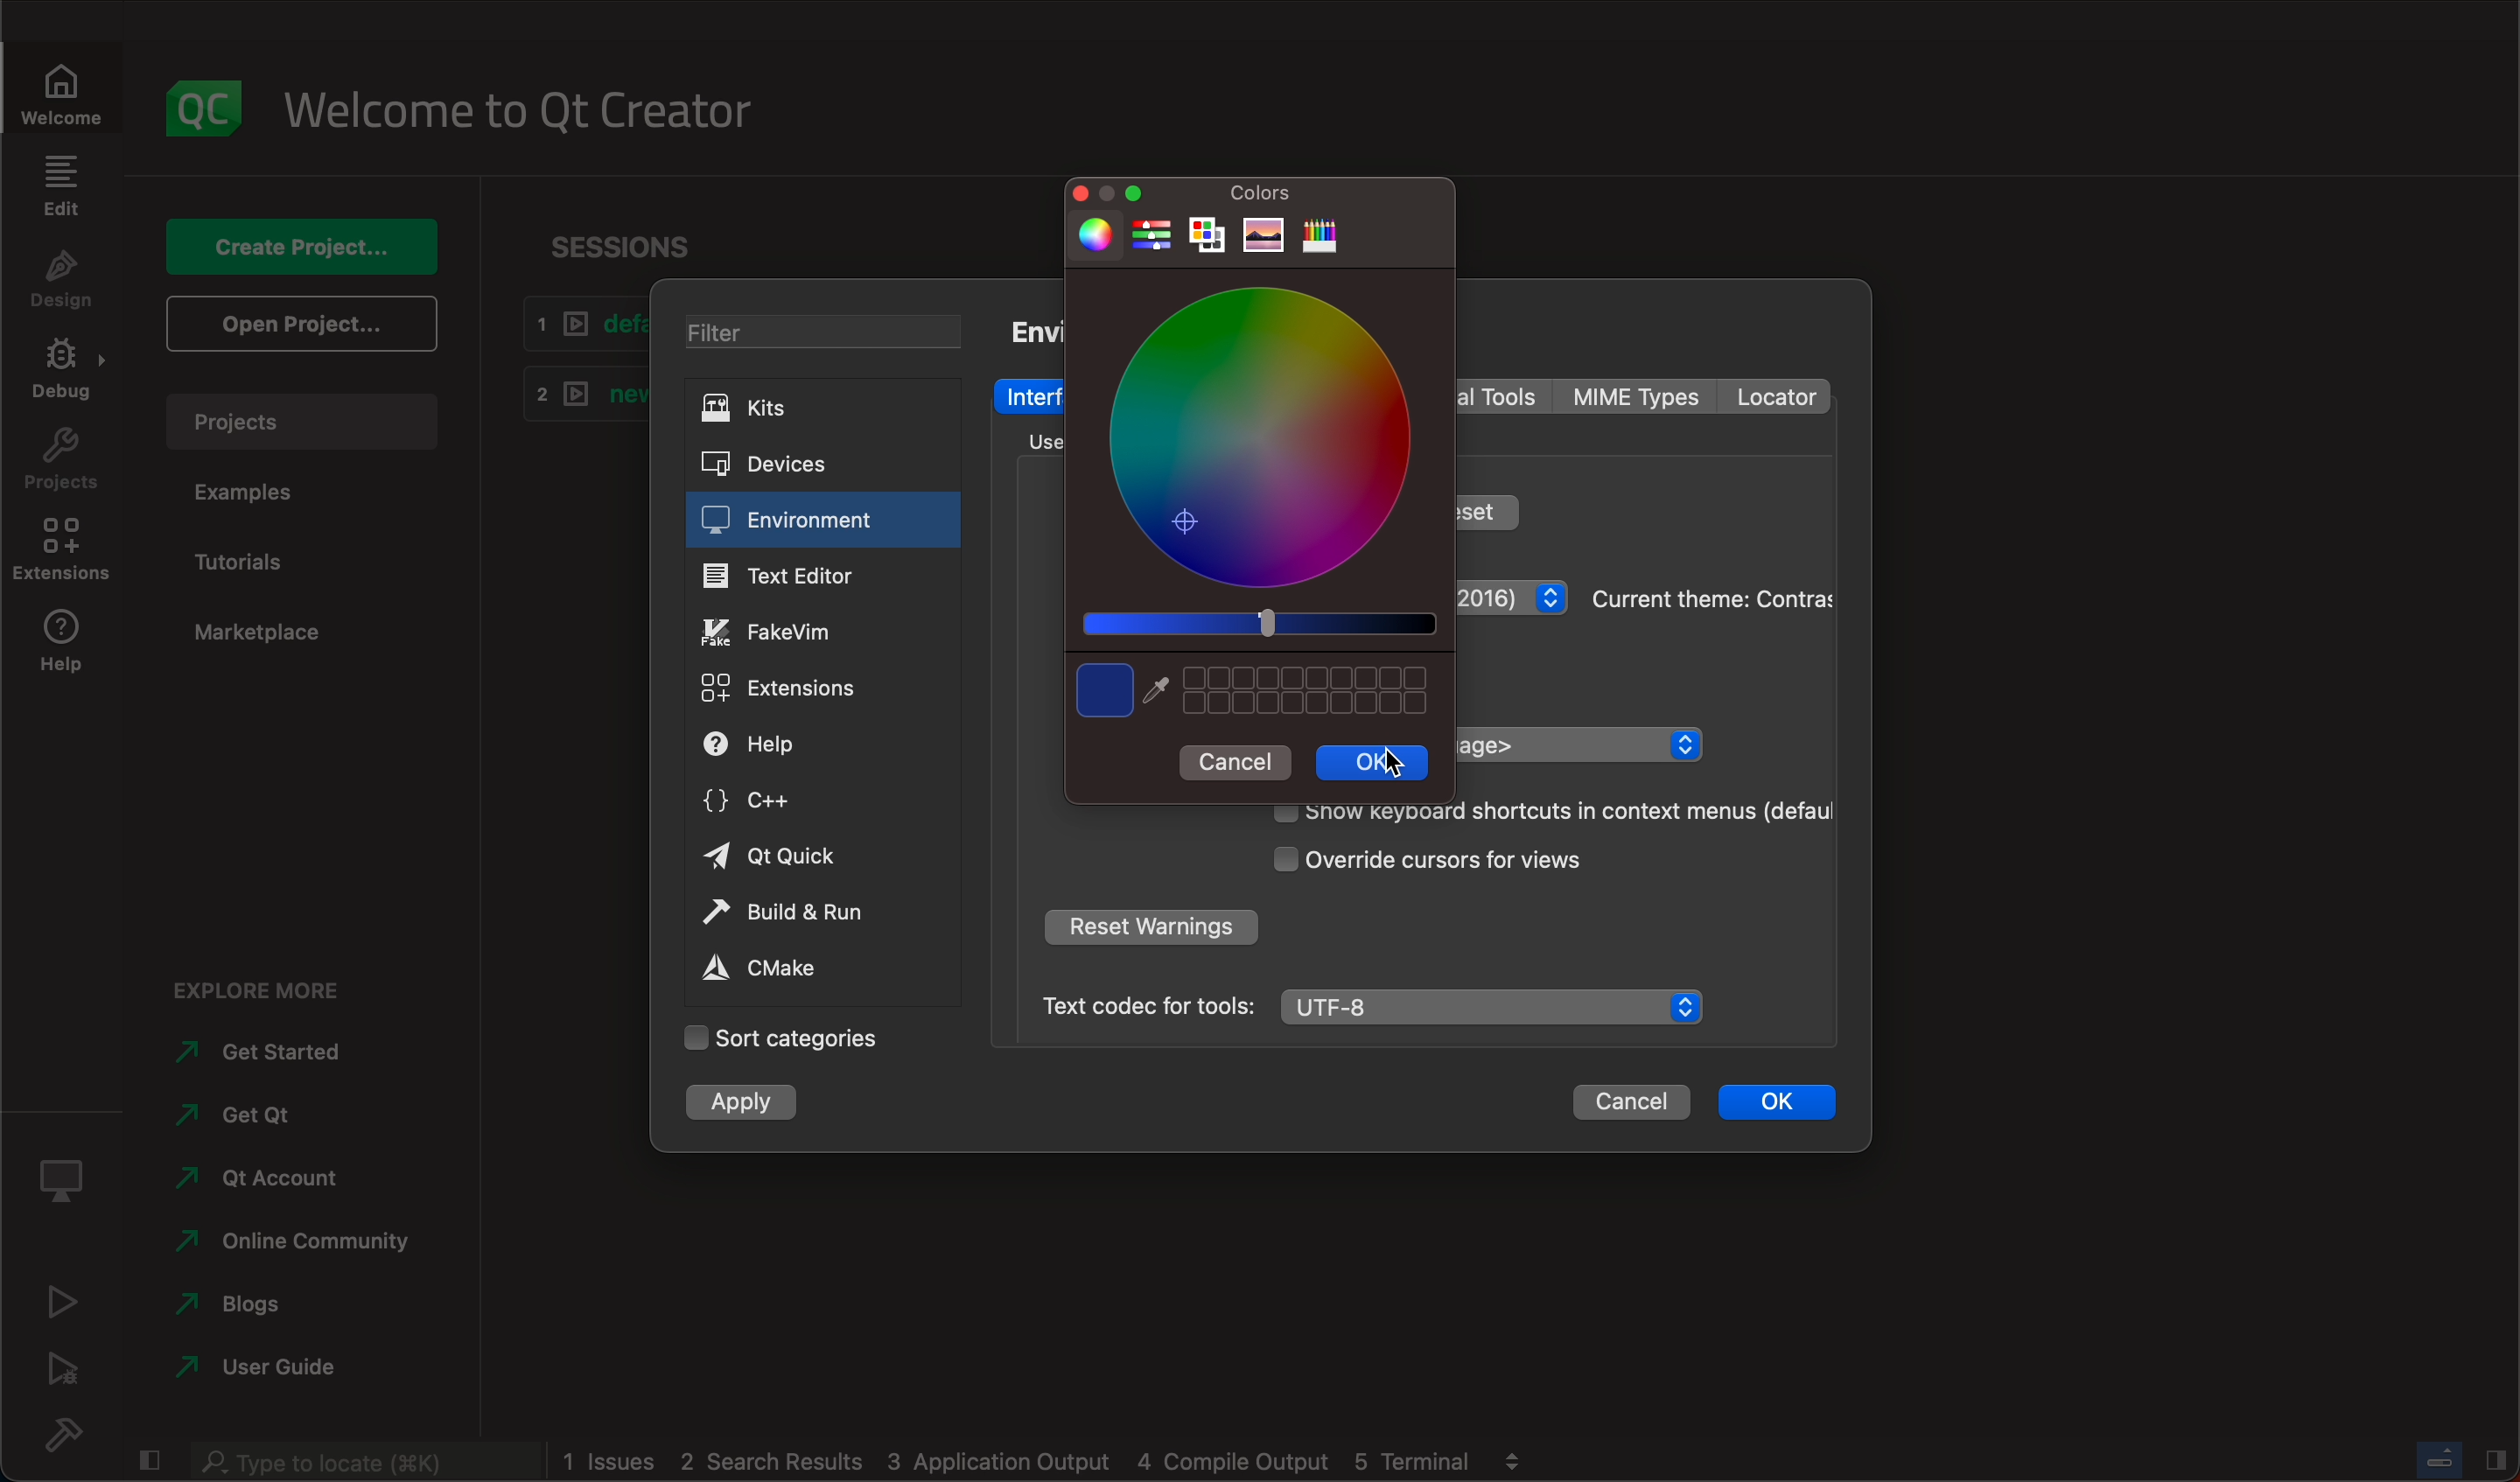 This screenshot has width=2520, height=1482. What do you see at coordinates (1262, 435) in the screenshot?
I see `color wheel` at bounding box center [1262, 435].